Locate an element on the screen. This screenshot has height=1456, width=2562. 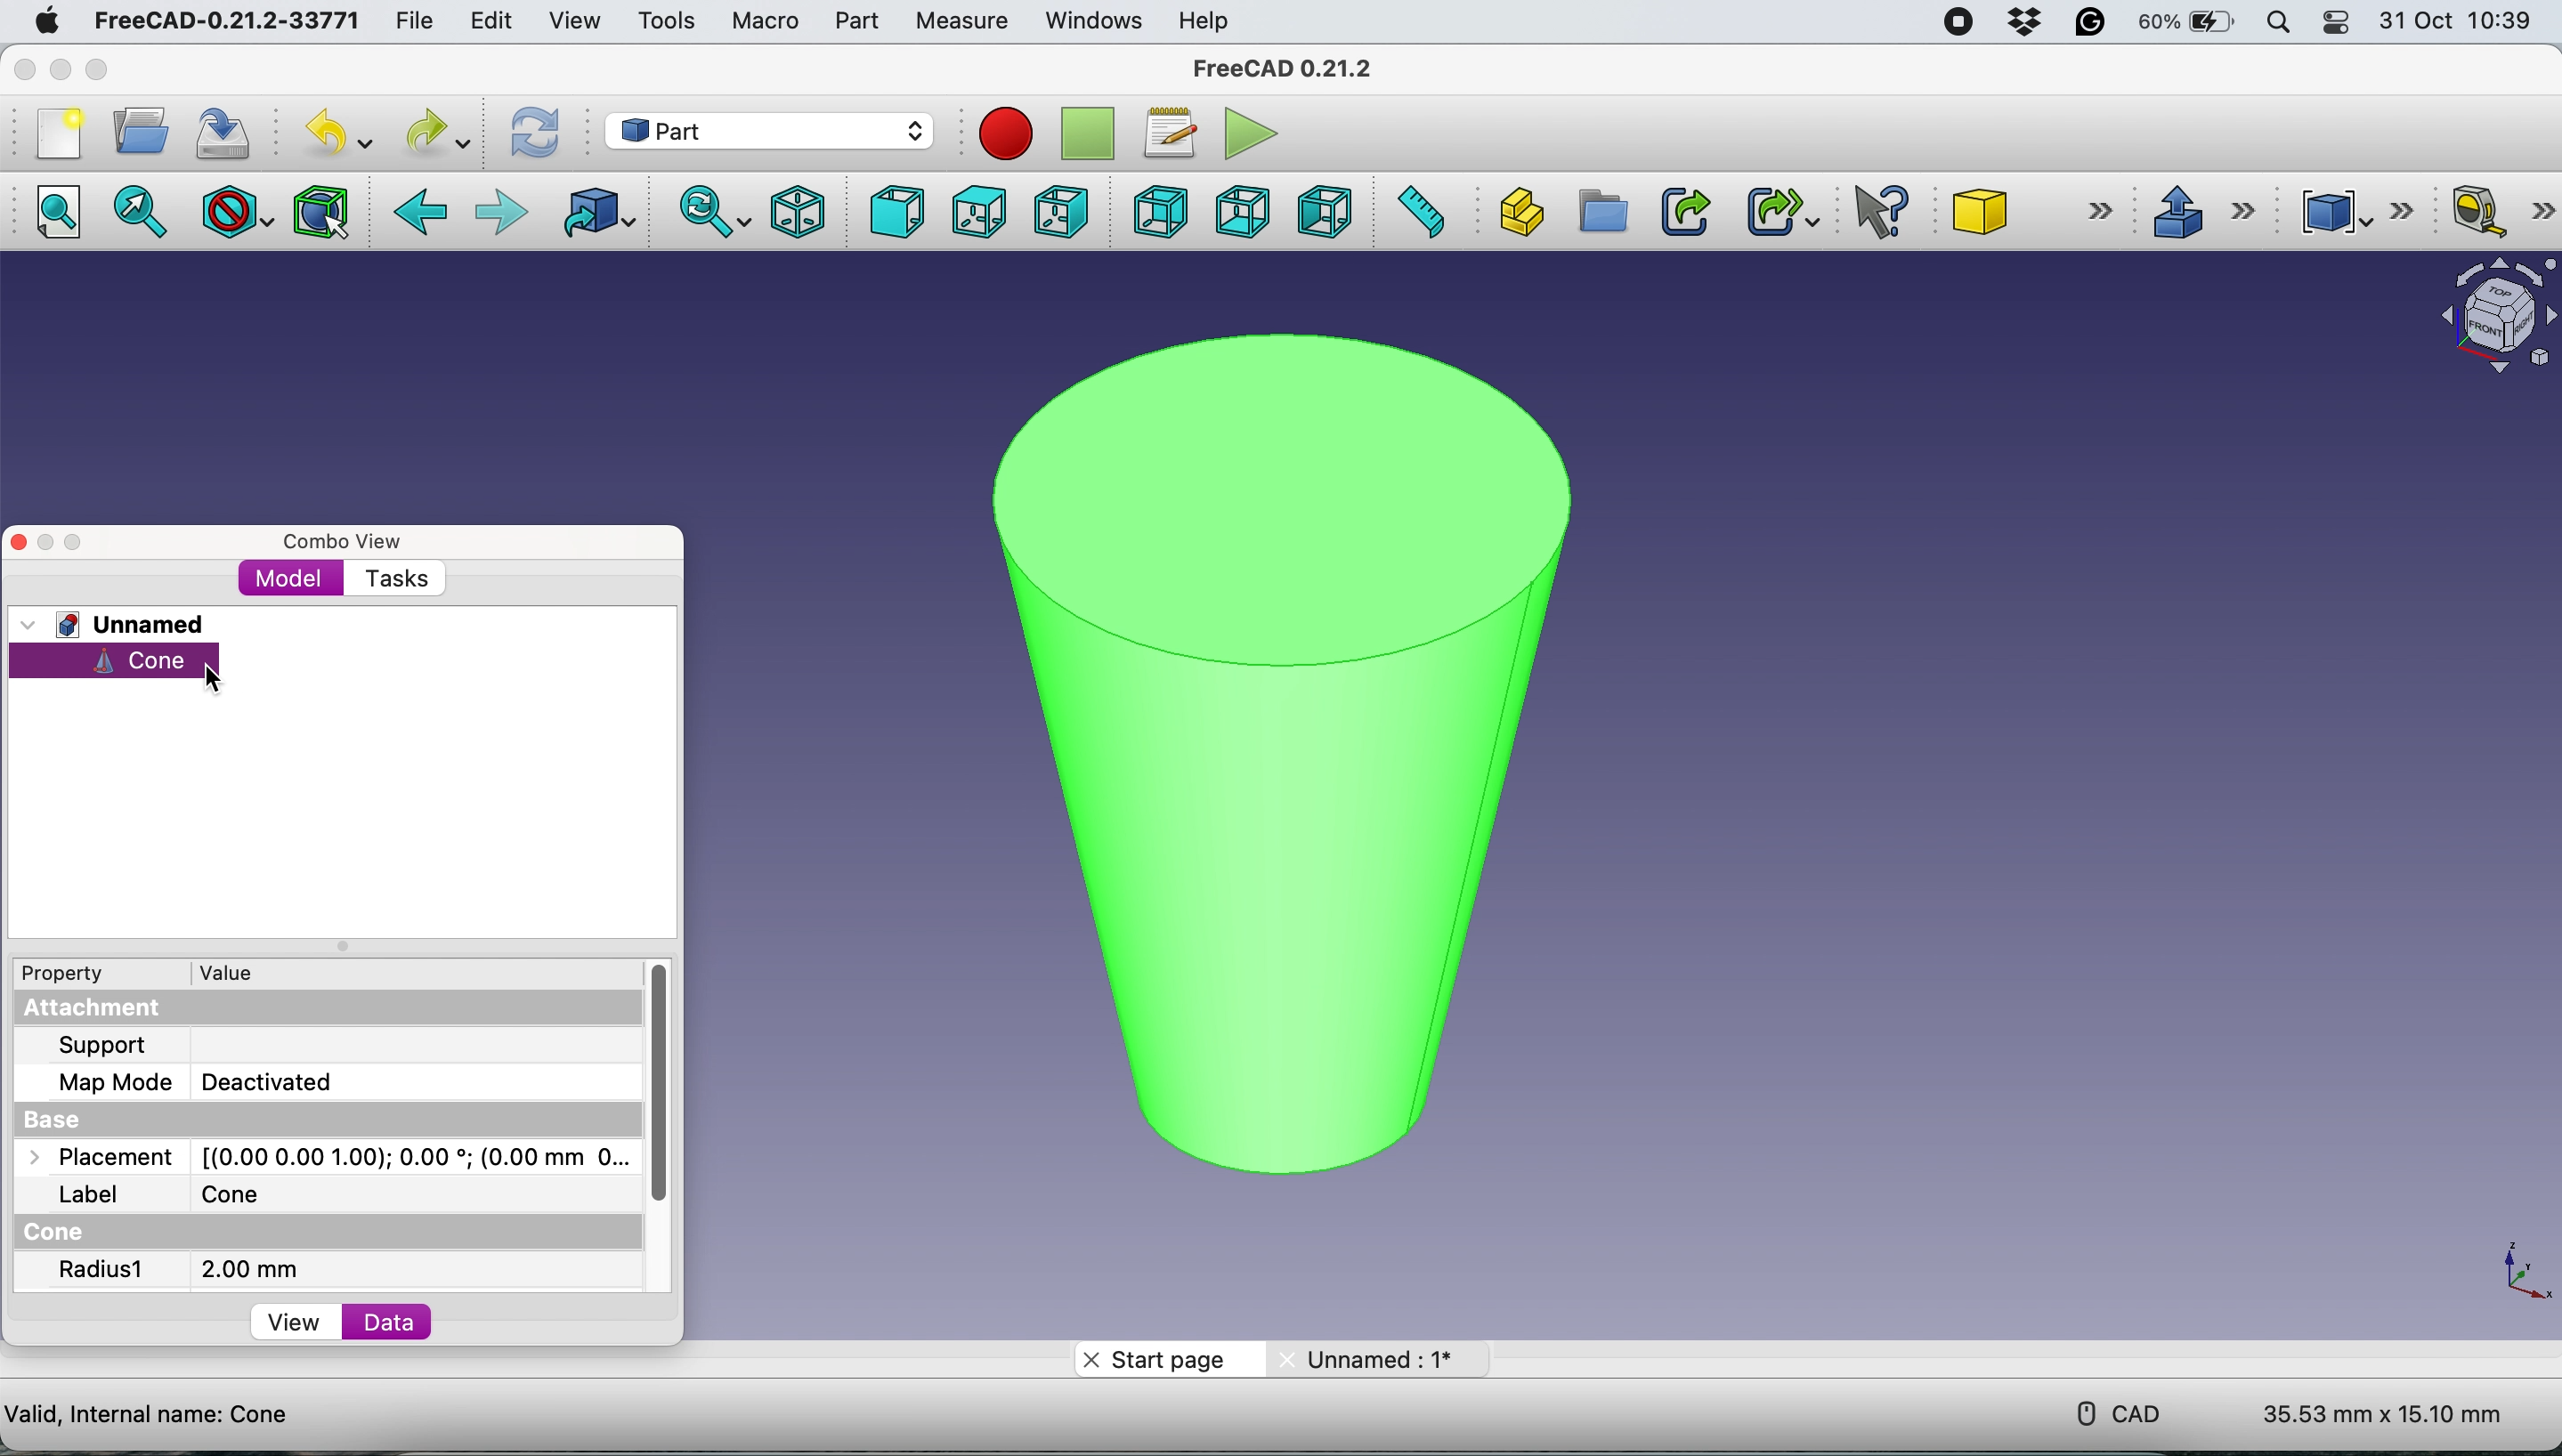
grammarly is located at coordinates (2092, 26).